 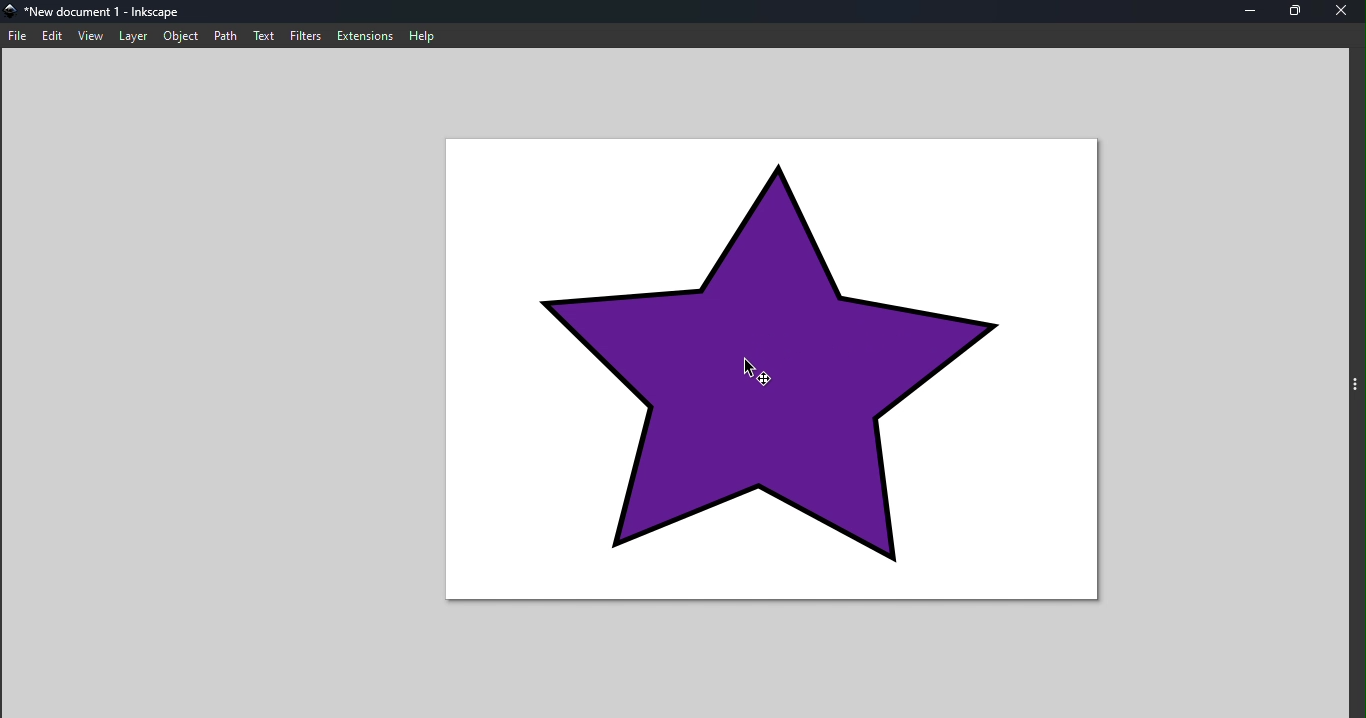 I want to click on Text, so click(x=260, y=35).